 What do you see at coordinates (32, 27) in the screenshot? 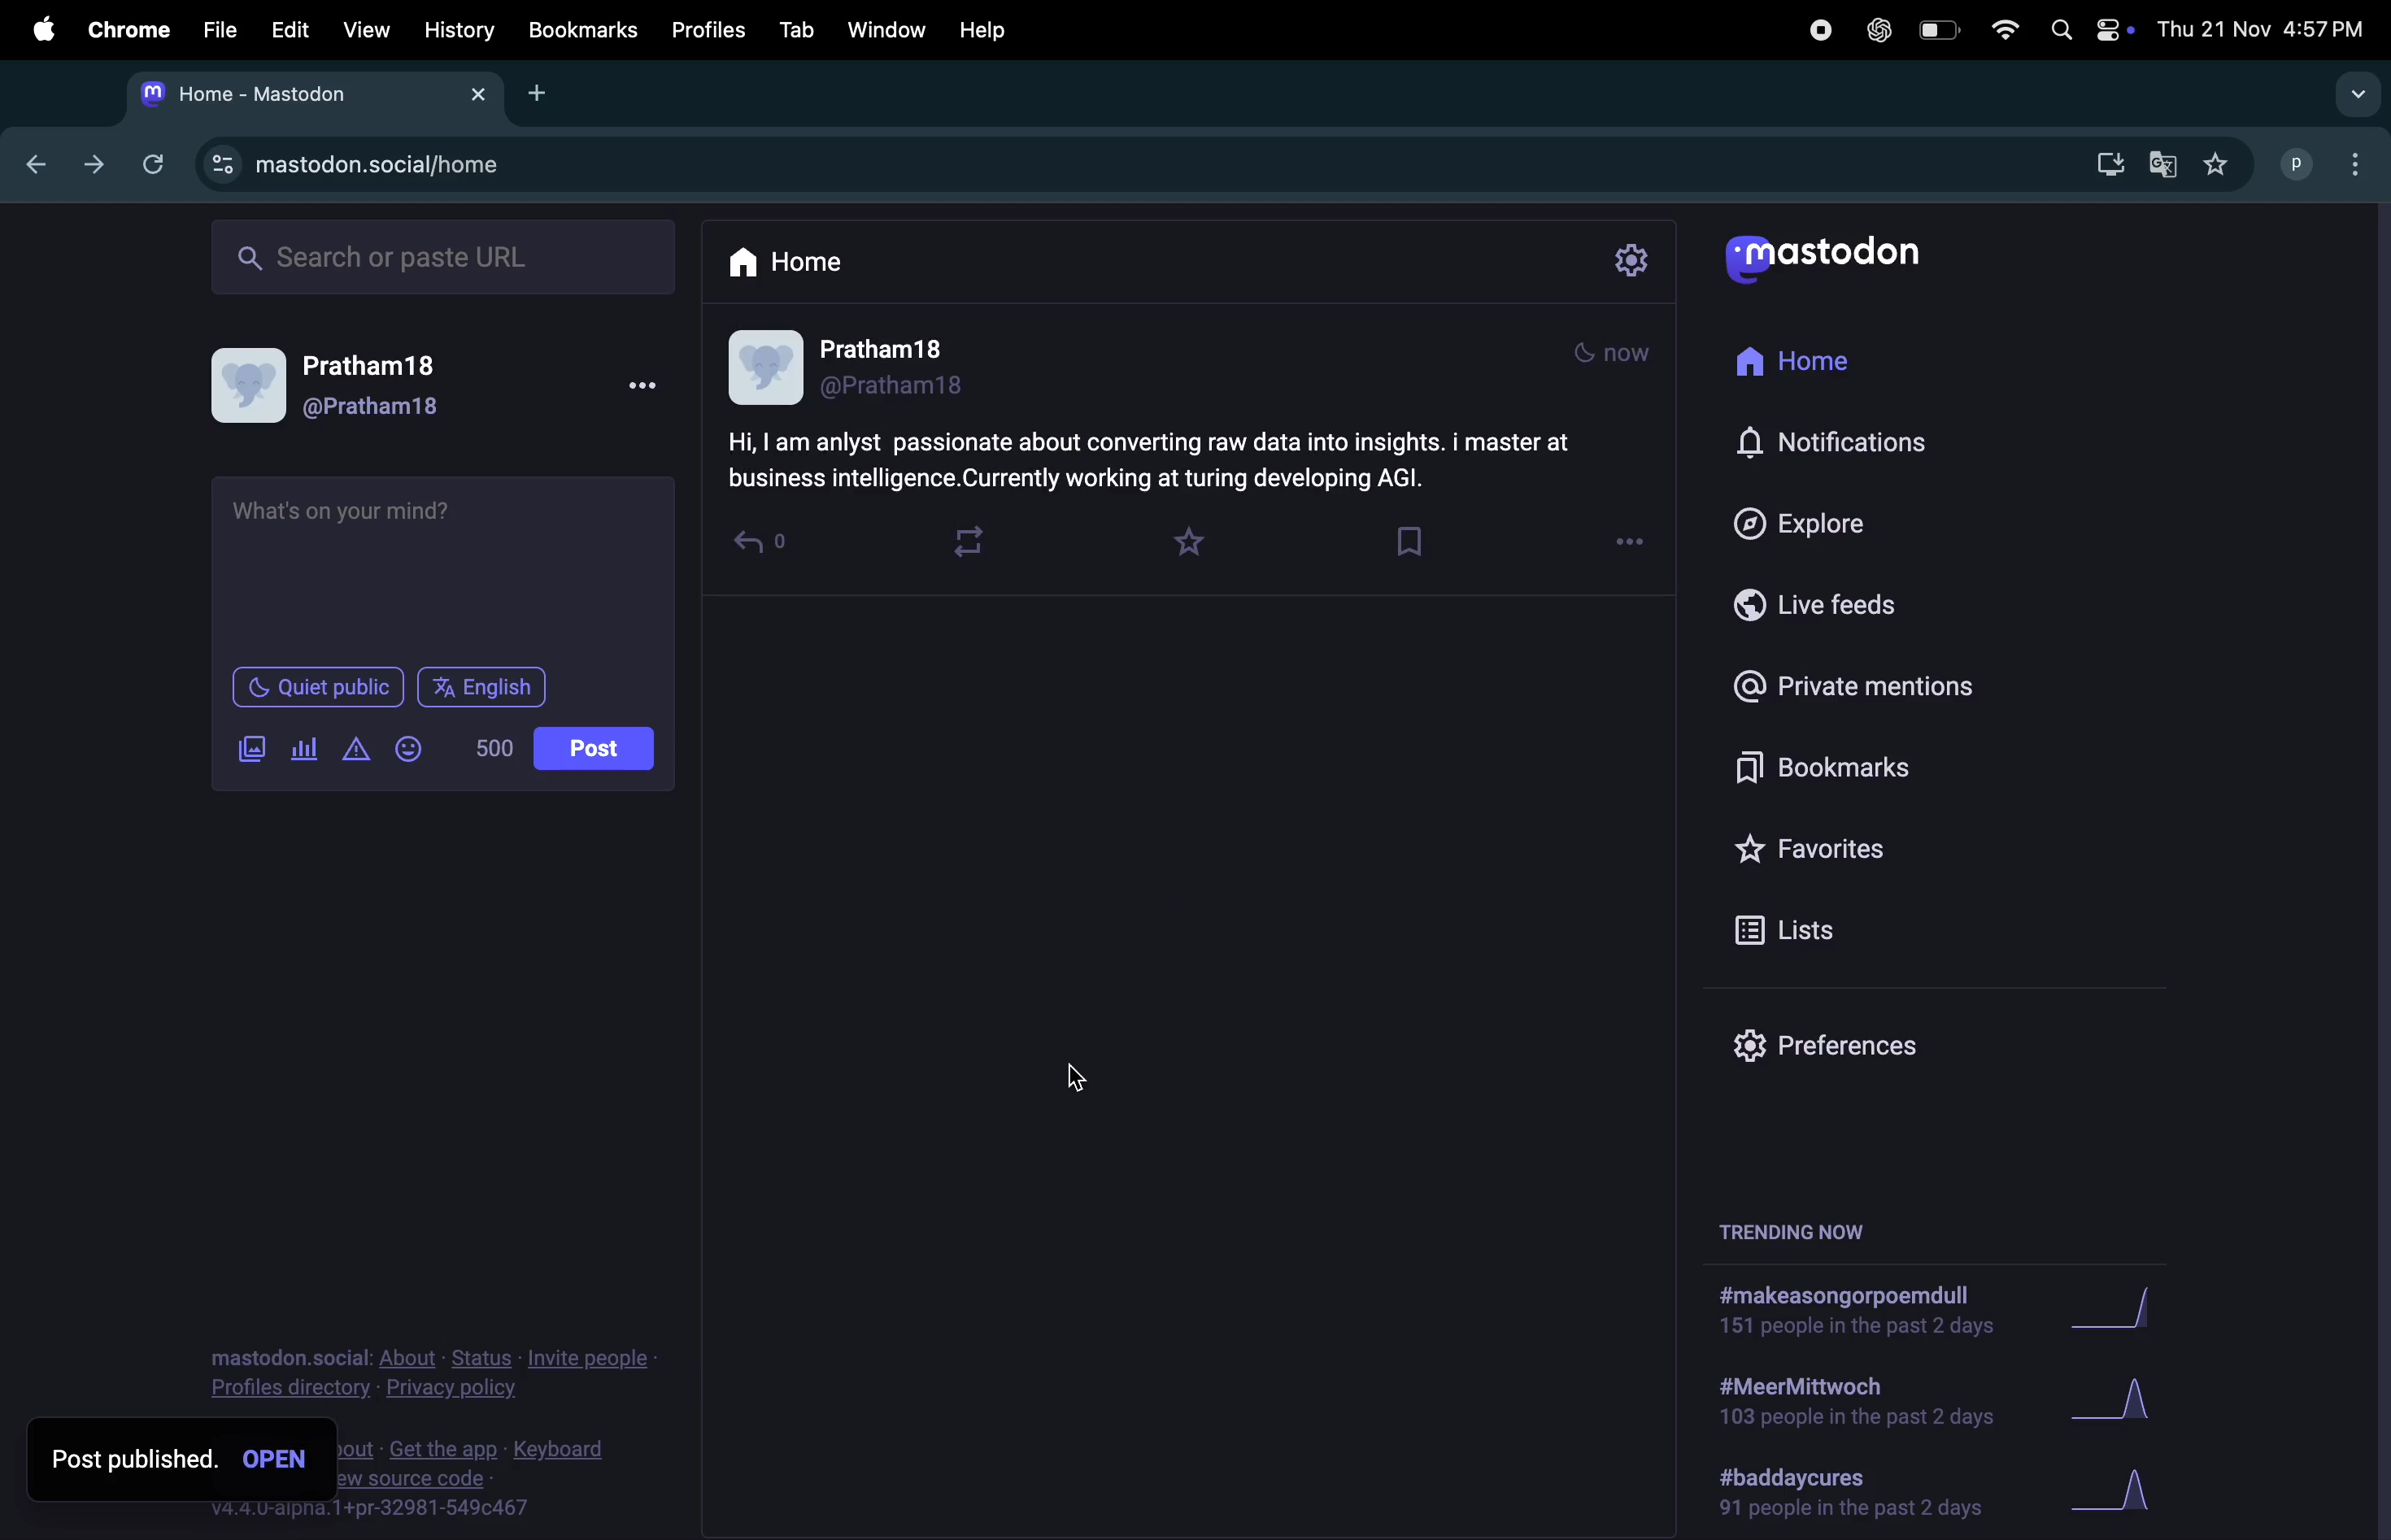
I see `apple menu` at bounding box center [32, 27].